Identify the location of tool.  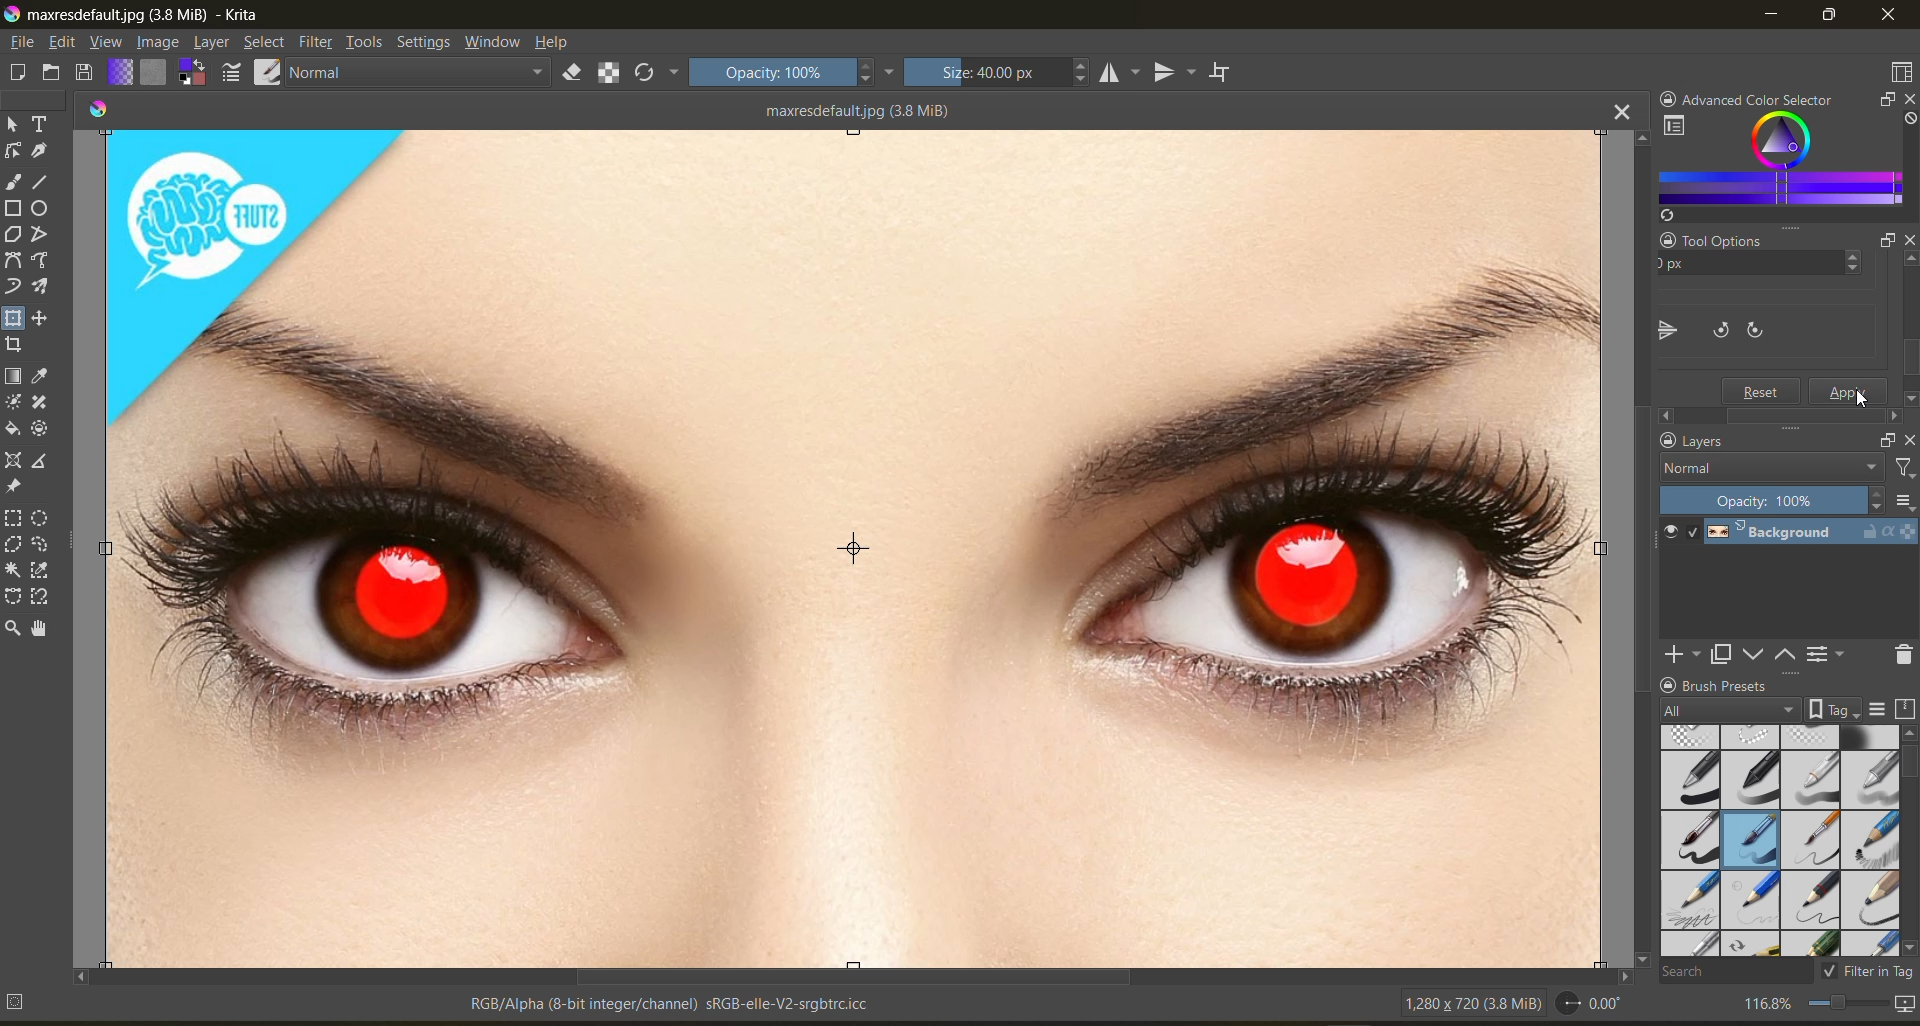
(42, 122).